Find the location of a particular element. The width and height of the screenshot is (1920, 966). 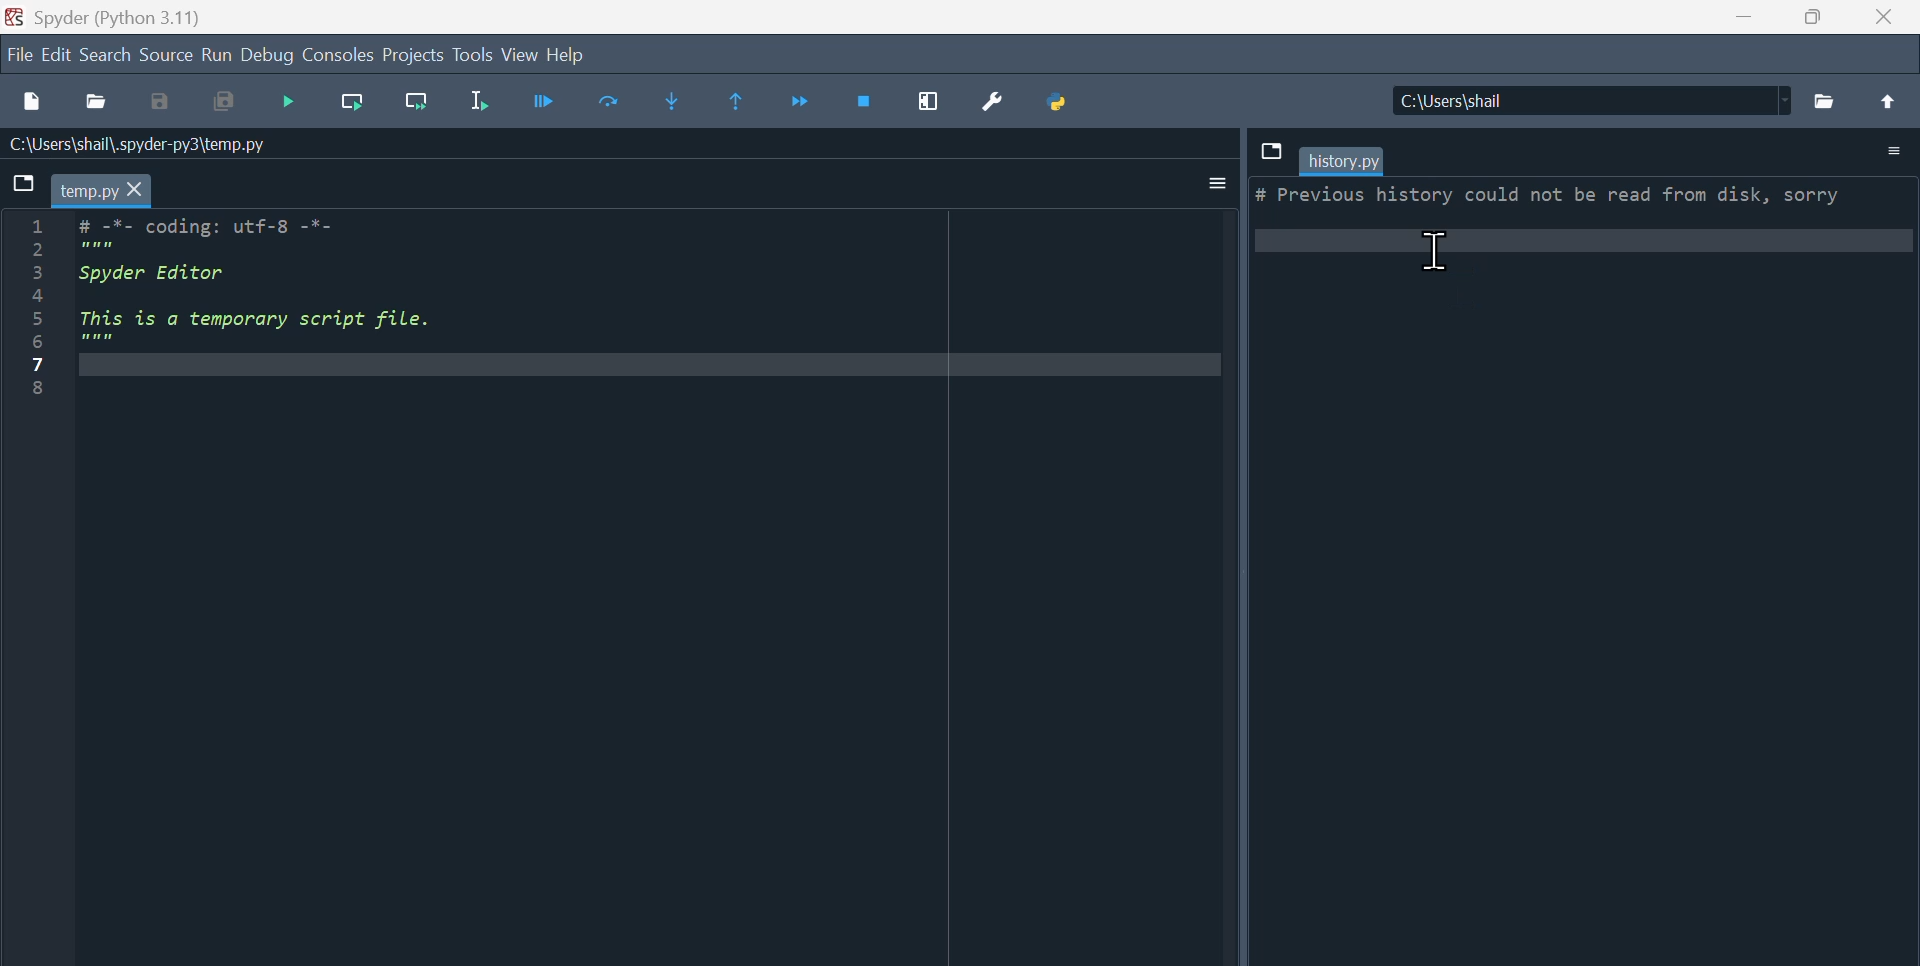

Preferences is located at coordinates (1001, 99).